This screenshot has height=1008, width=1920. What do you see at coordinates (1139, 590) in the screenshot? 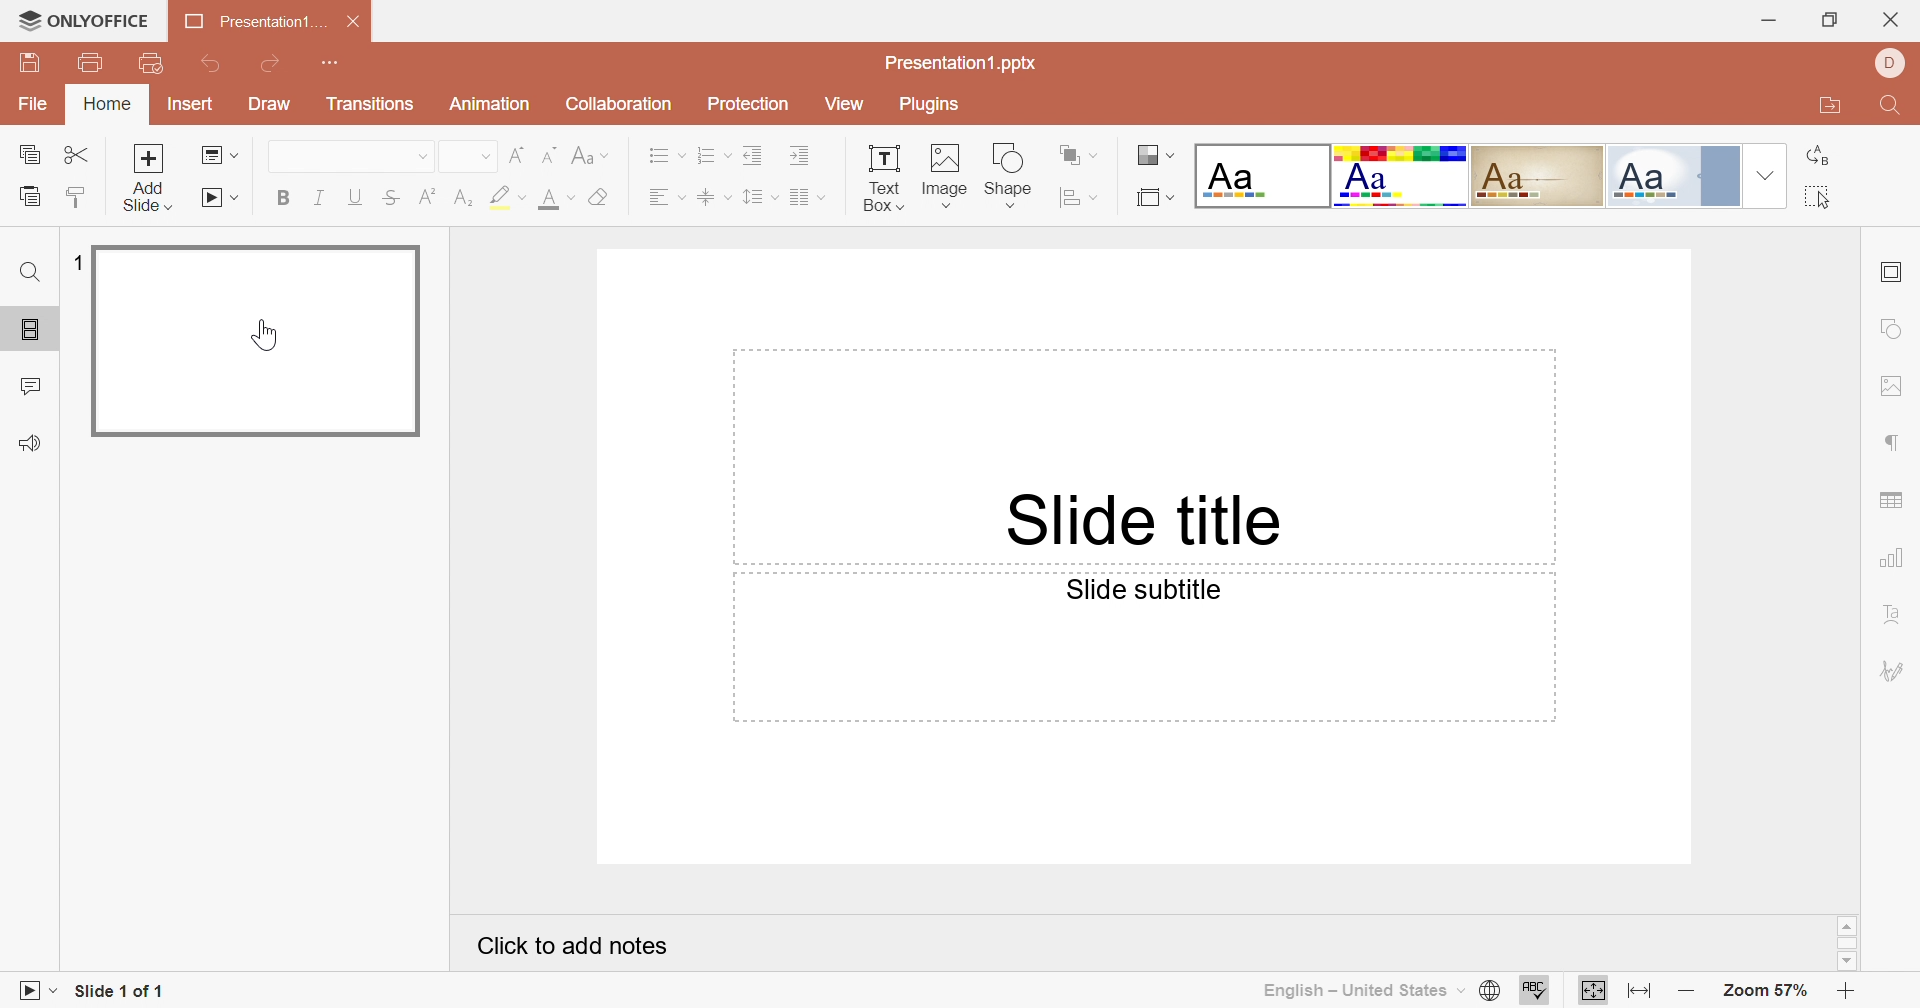
I see `Slide subtitle` at bounding box center [1139, 590].